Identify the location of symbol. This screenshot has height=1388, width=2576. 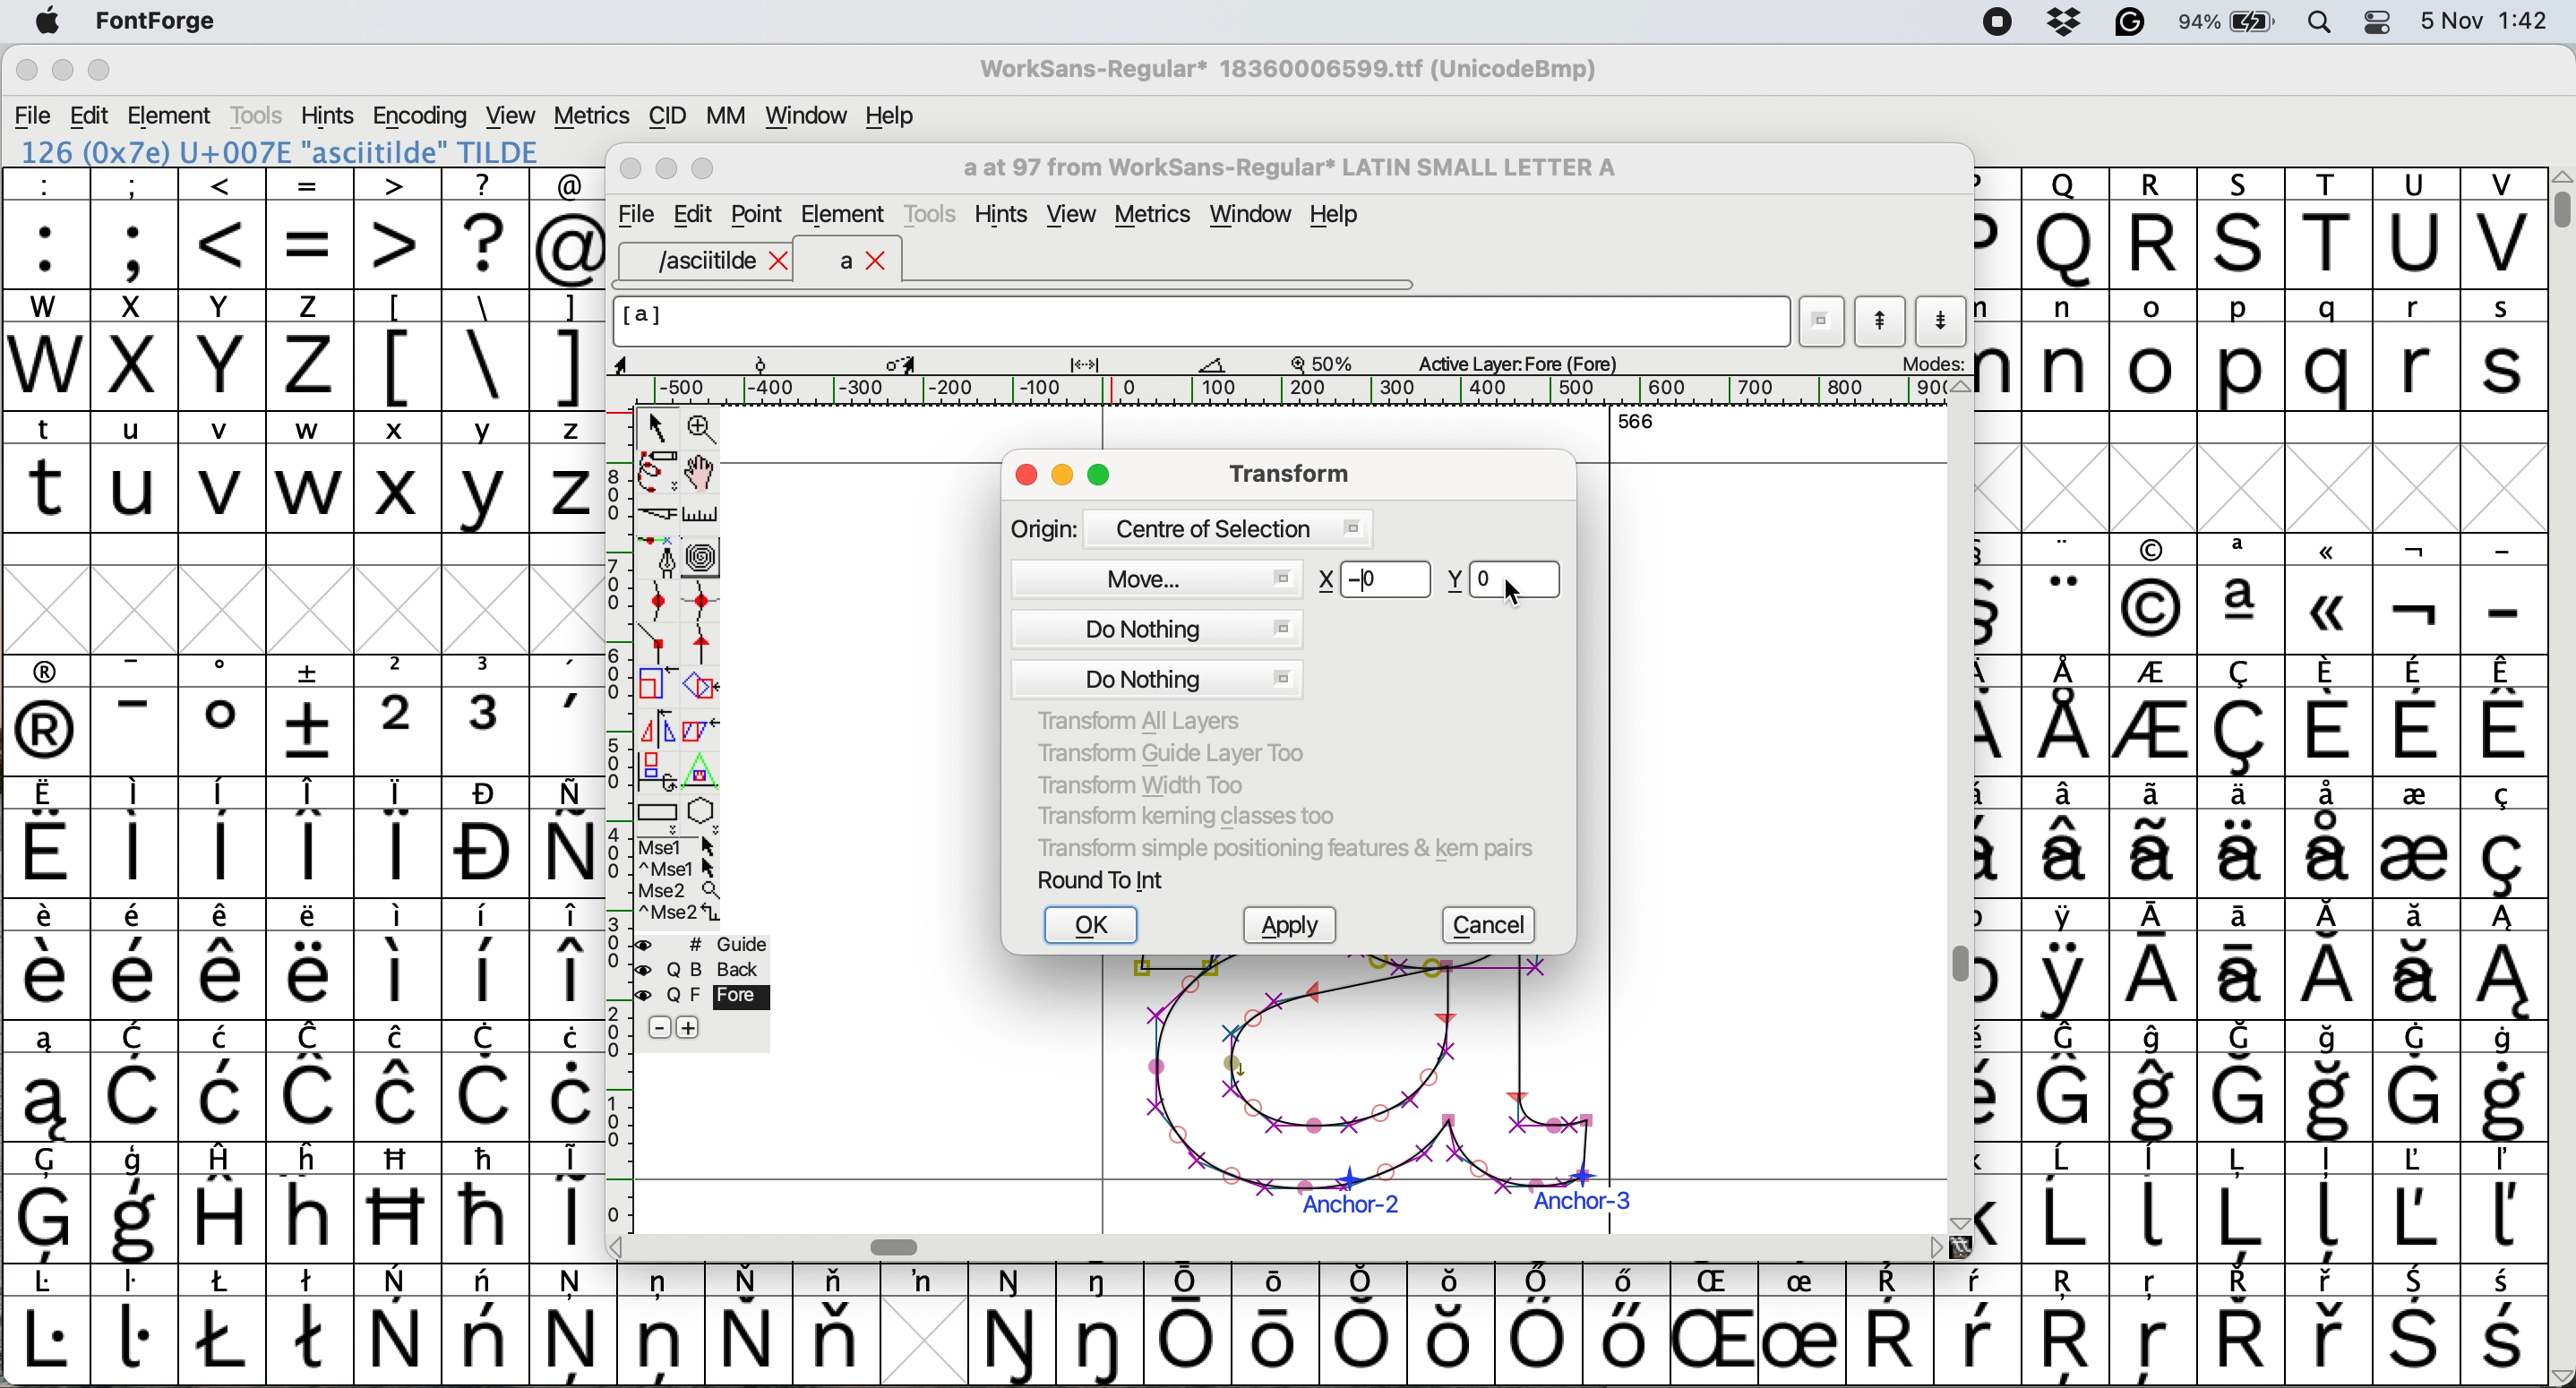
(399, 958).